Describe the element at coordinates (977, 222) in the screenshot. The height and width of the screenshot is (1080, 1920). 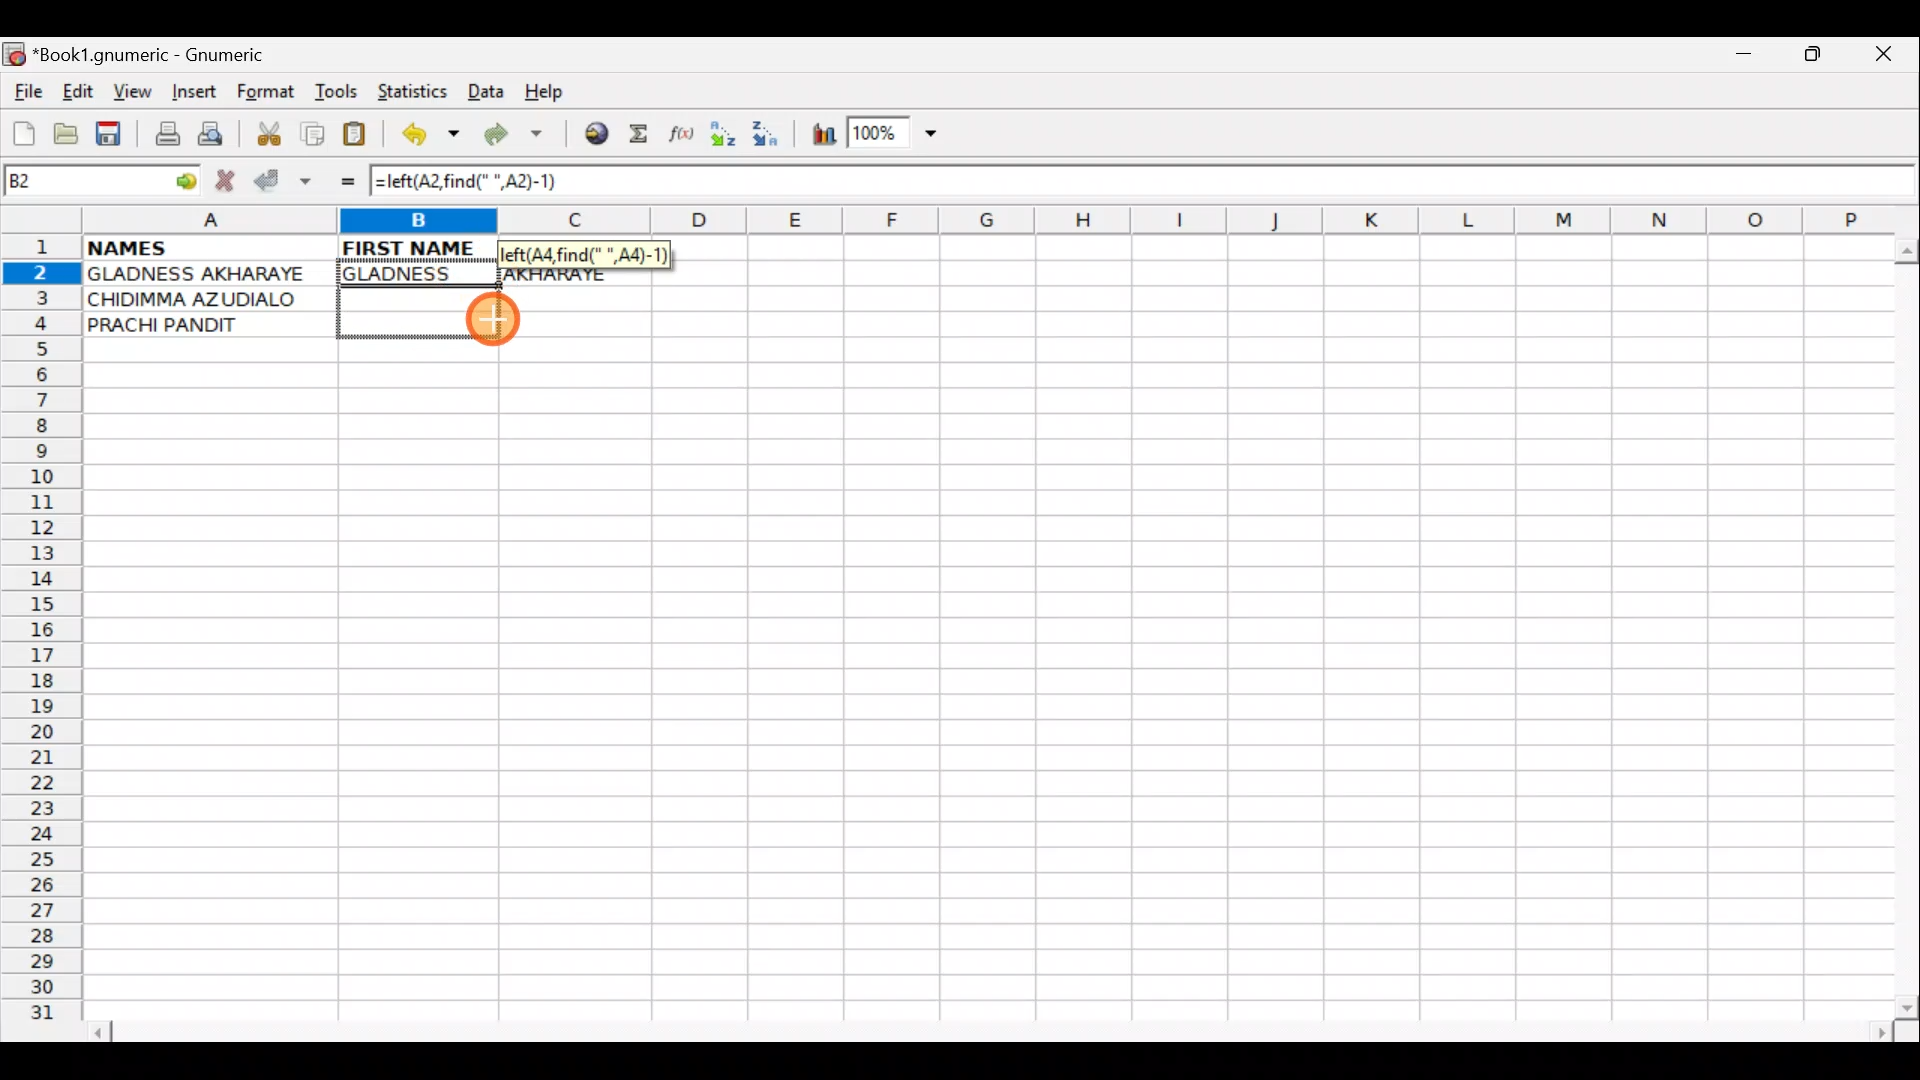
I see `Columns` at that location.